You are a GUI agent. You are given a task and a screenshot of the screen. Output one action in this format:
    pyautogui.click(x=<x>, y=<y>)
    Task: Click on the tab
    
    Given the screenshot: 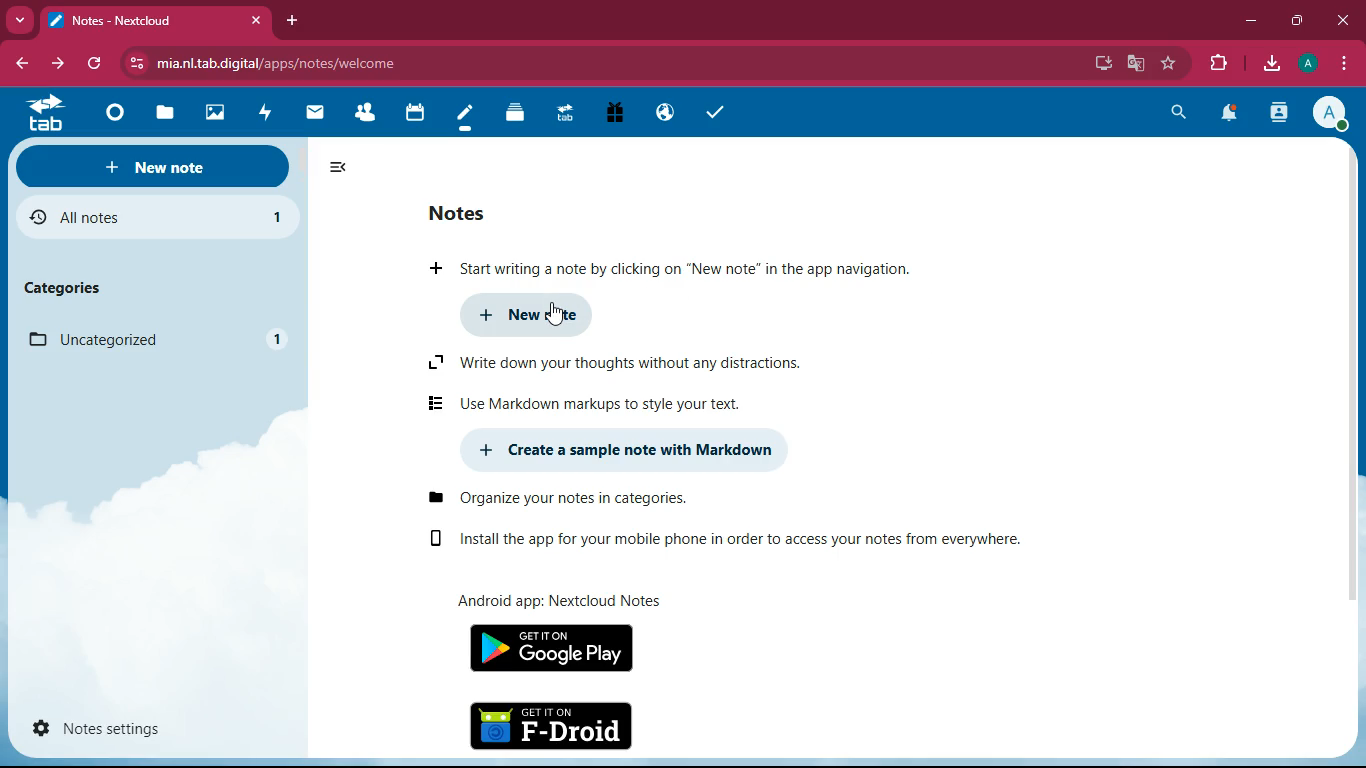 What is the action you would take?
    pyautogui.click(x=43, y=114)
    